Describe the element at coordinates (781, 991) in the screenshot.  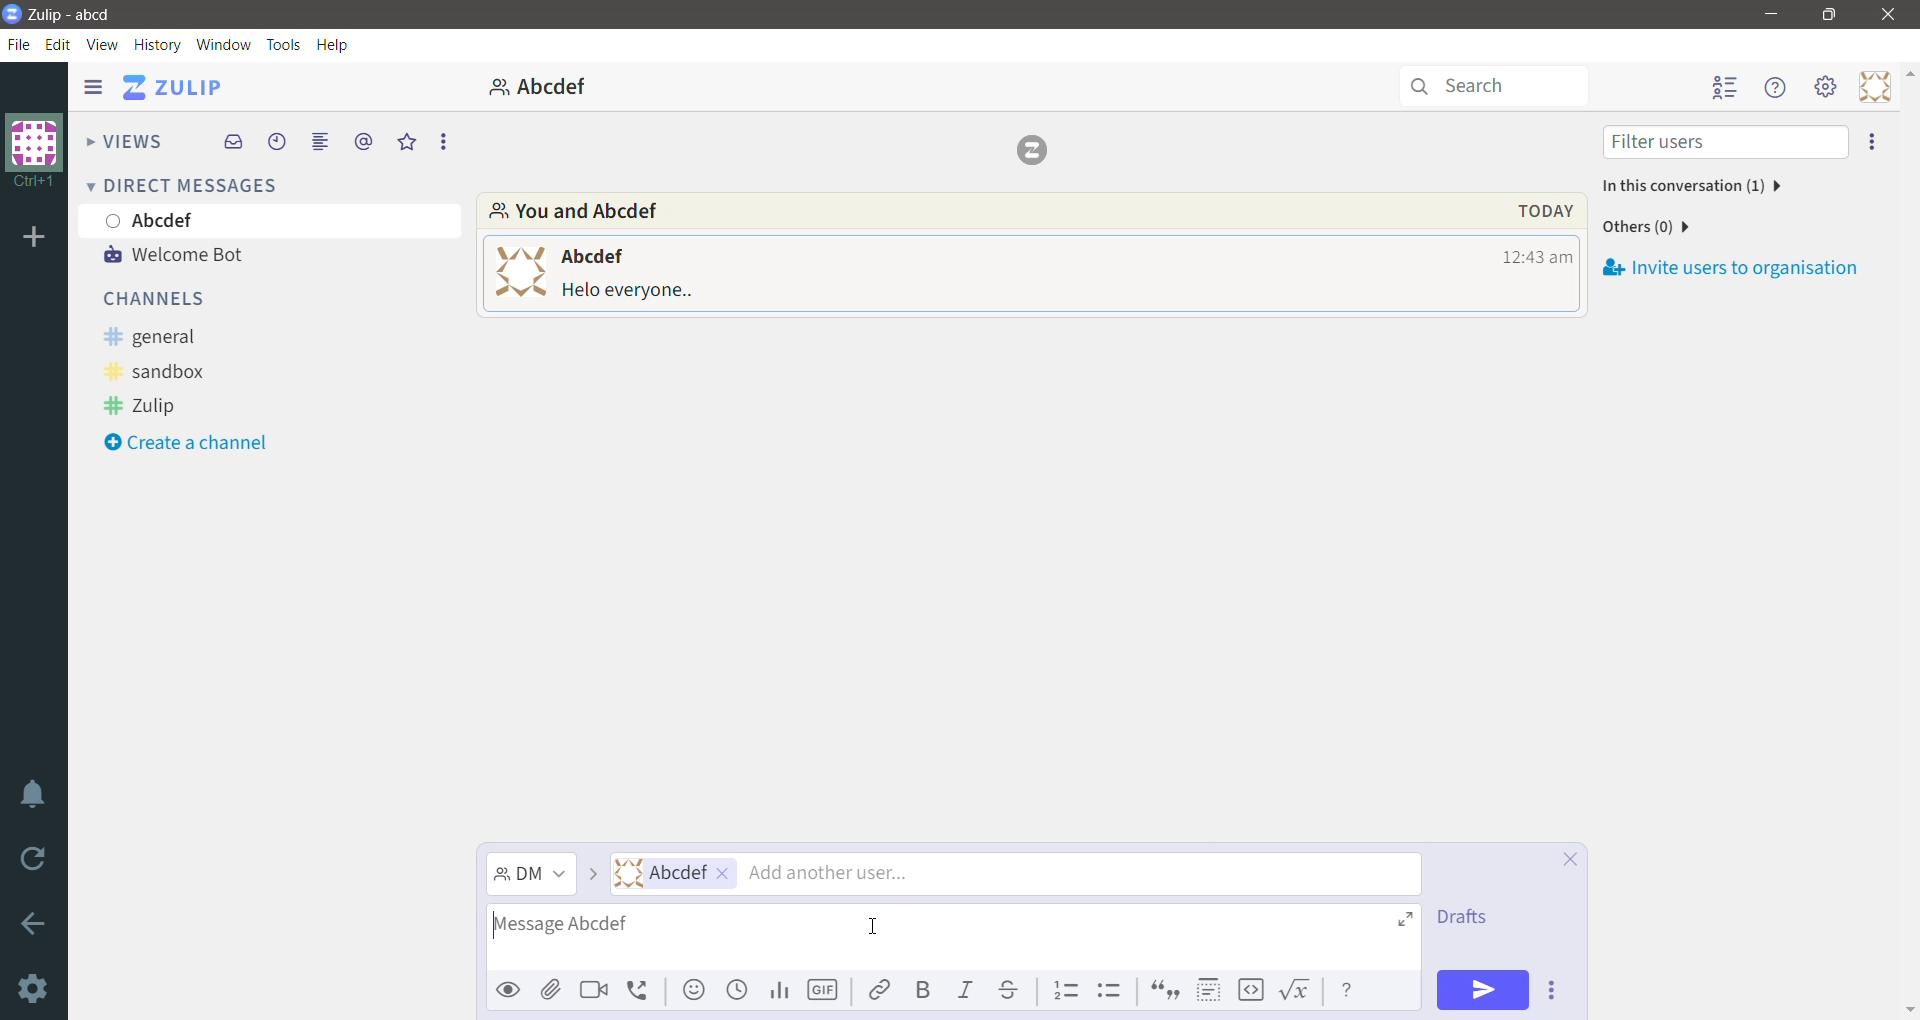
I see `Add Poll` at that location.